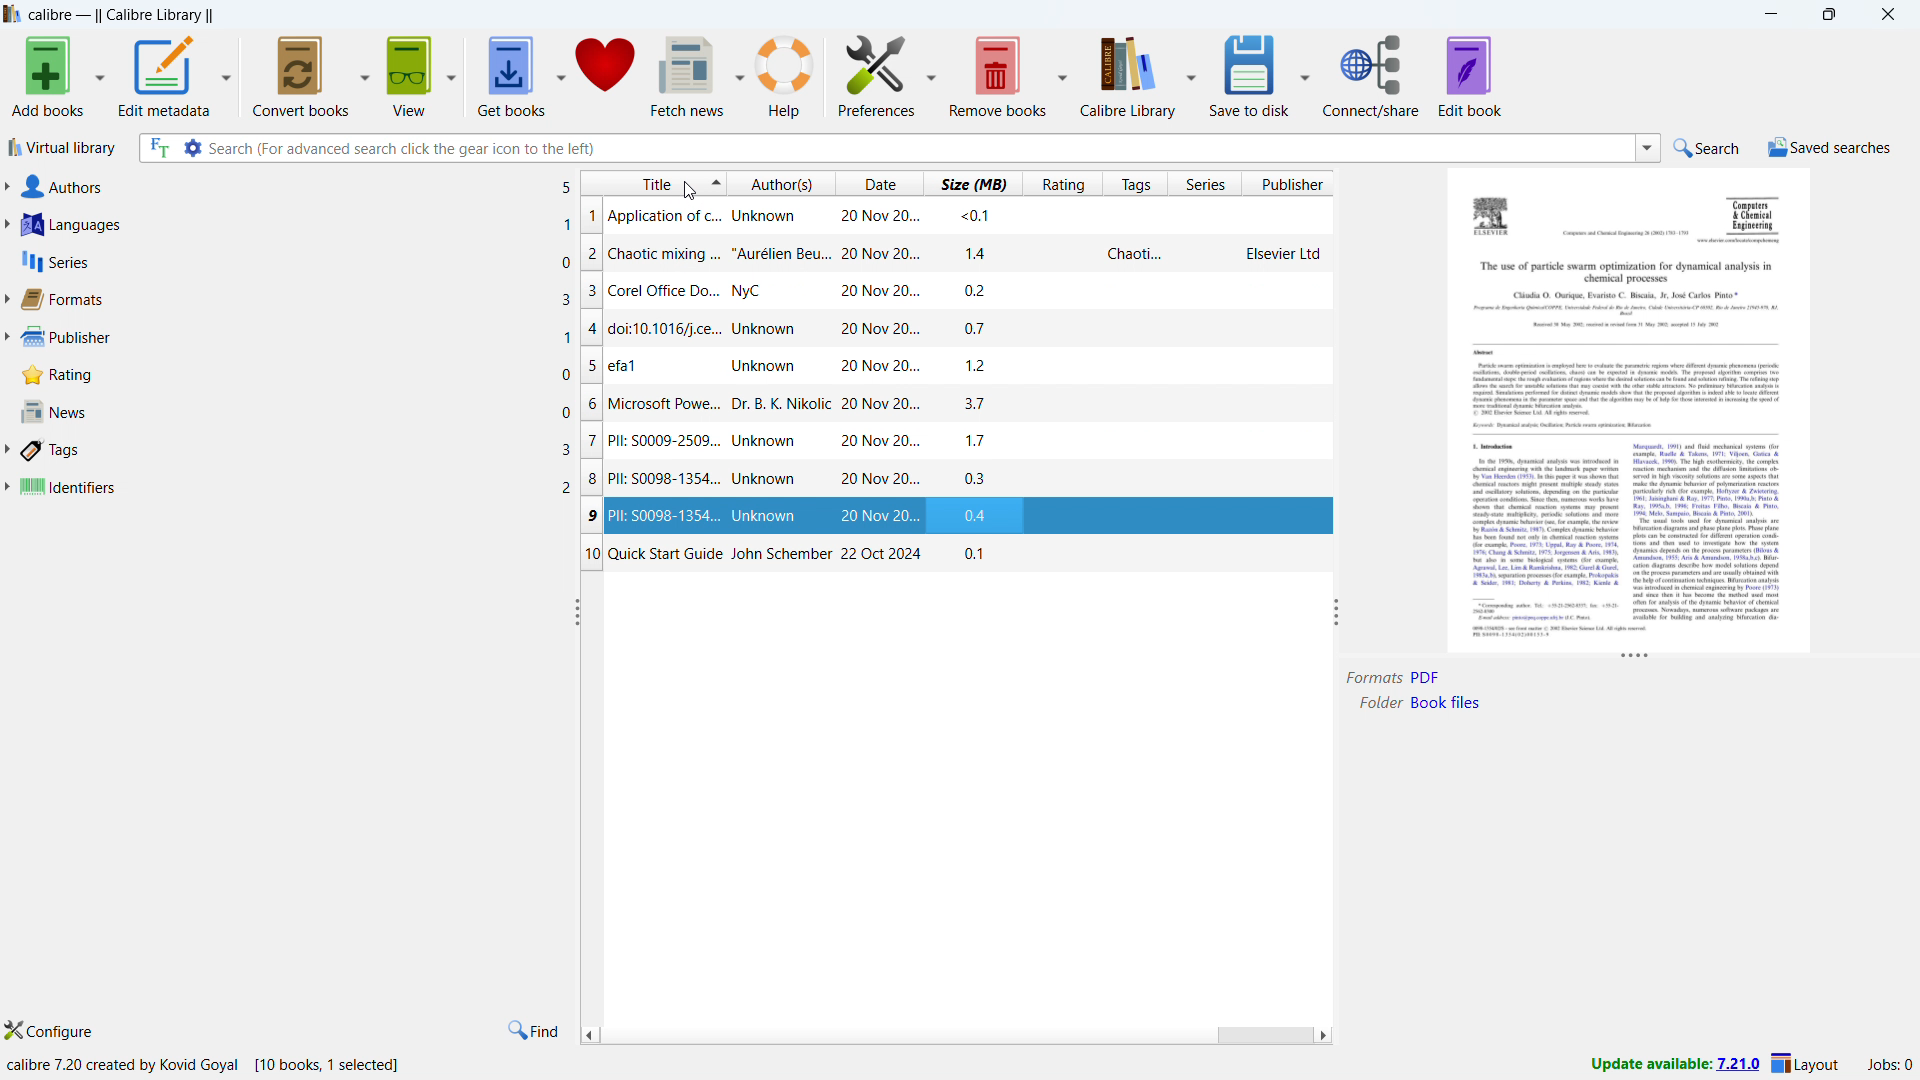  Describe the element at coordinates (296, 411) in the screenshot. I see `news` at that location.